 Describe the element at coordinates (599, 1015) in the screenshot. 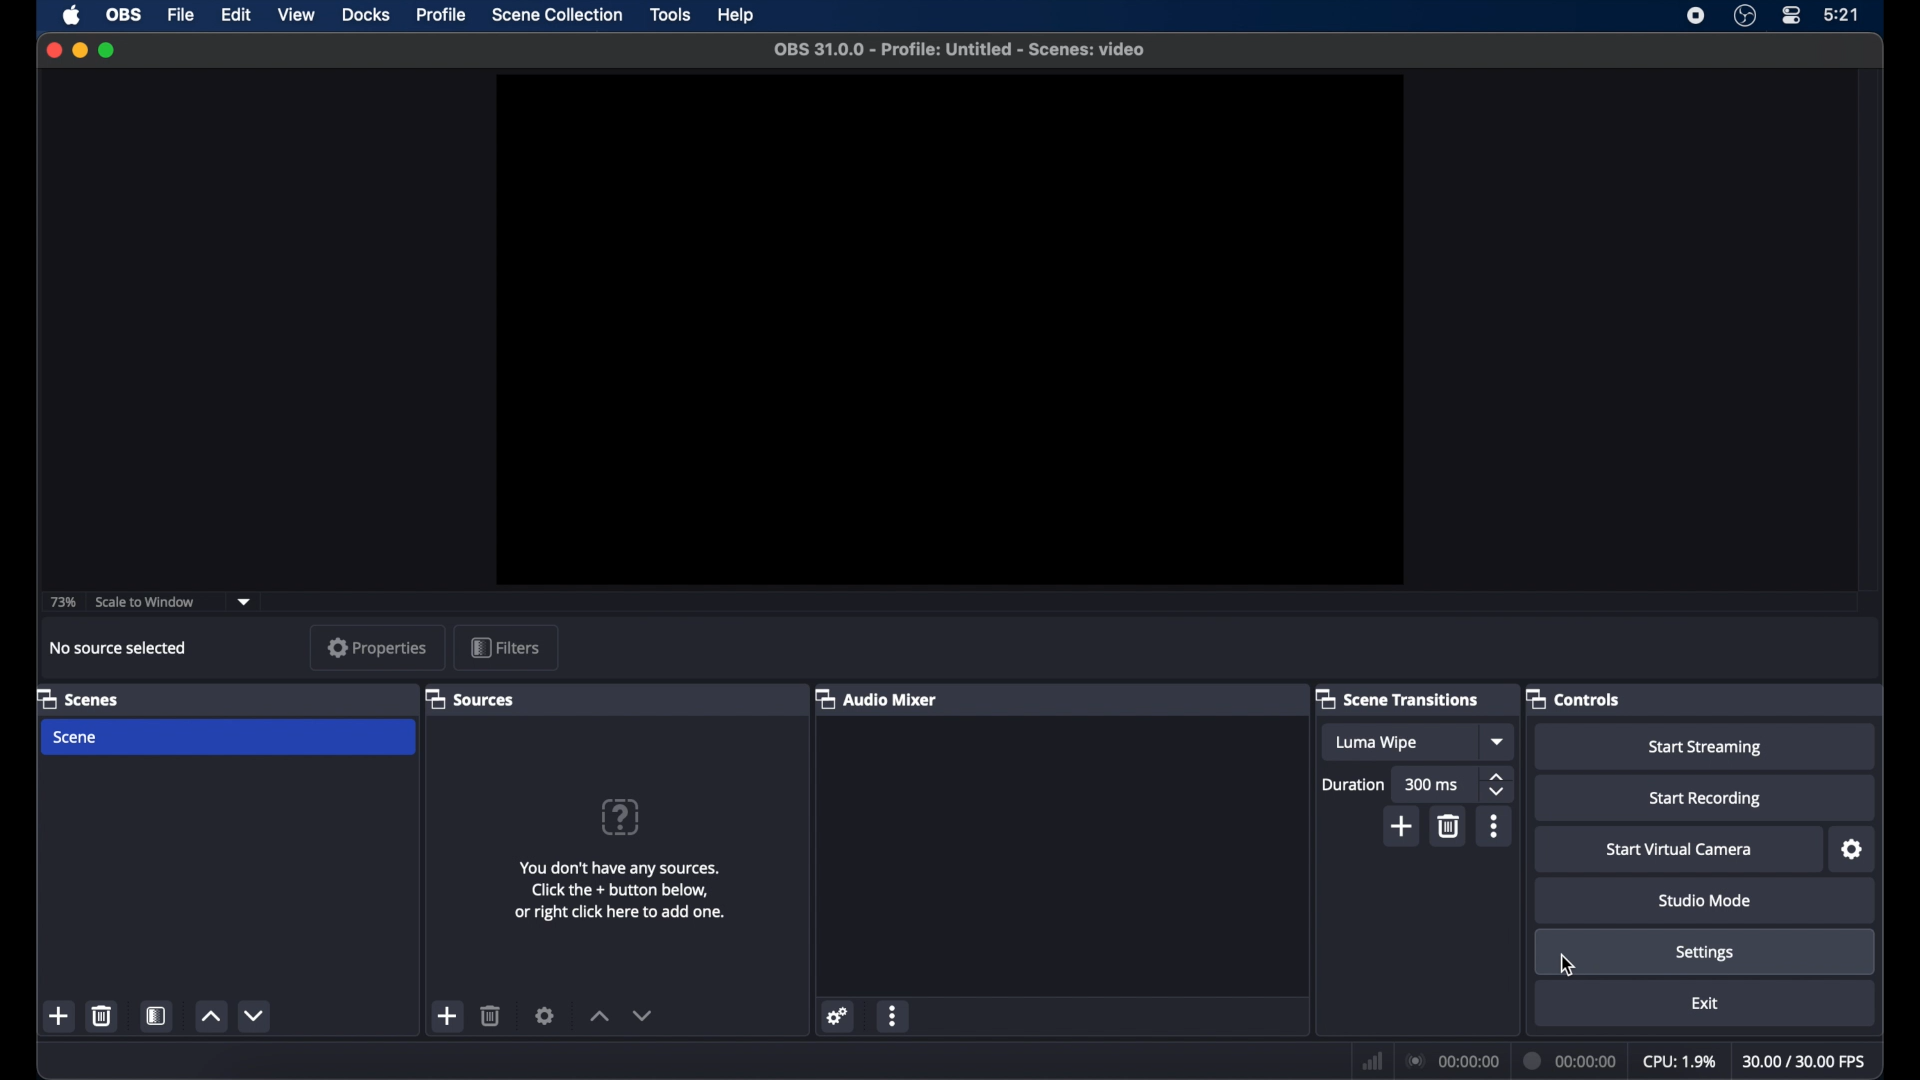

I see `increment` at that location.